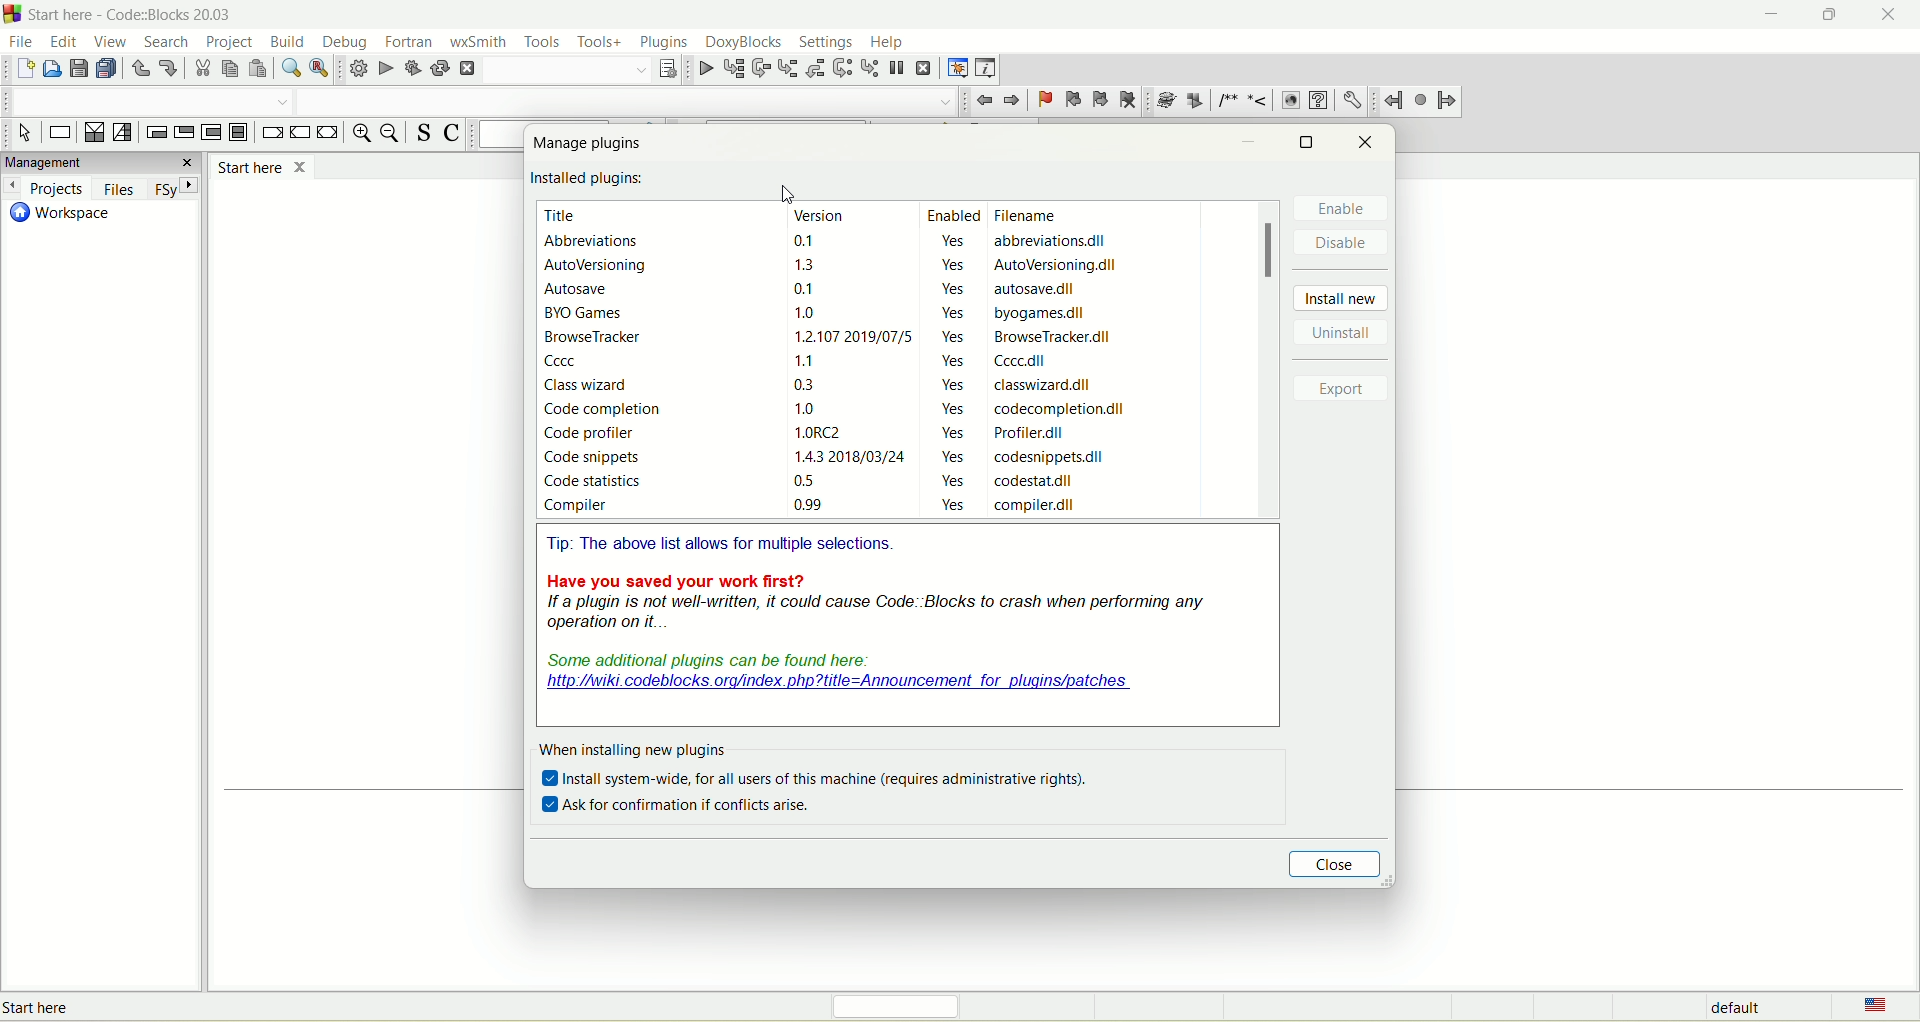 Image resolution: width=1920 pixels, height=1022 pixels. What do you see at coordinates (270, 132) in the screenshot?
I see `break instruction` at bounding box center [270, 132].